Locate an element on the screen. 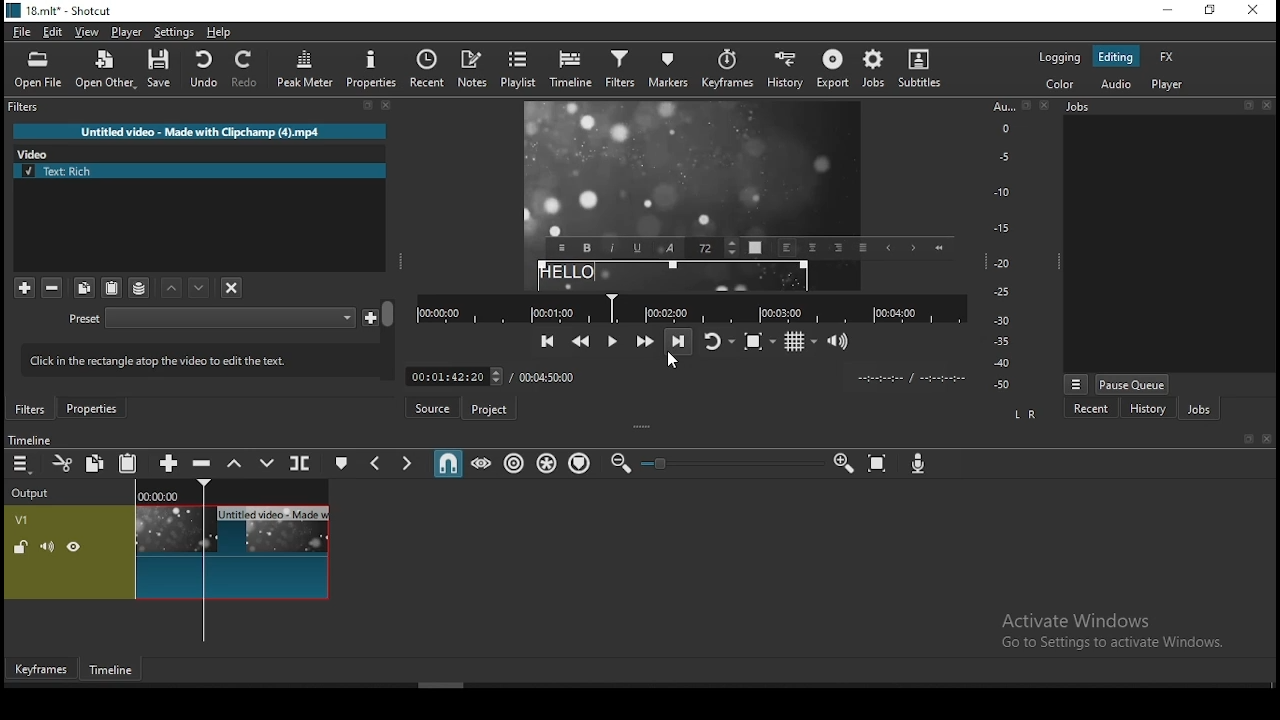 This screenshot has height=720, width=1280. split at playhead is located at coordinates (301, 462).